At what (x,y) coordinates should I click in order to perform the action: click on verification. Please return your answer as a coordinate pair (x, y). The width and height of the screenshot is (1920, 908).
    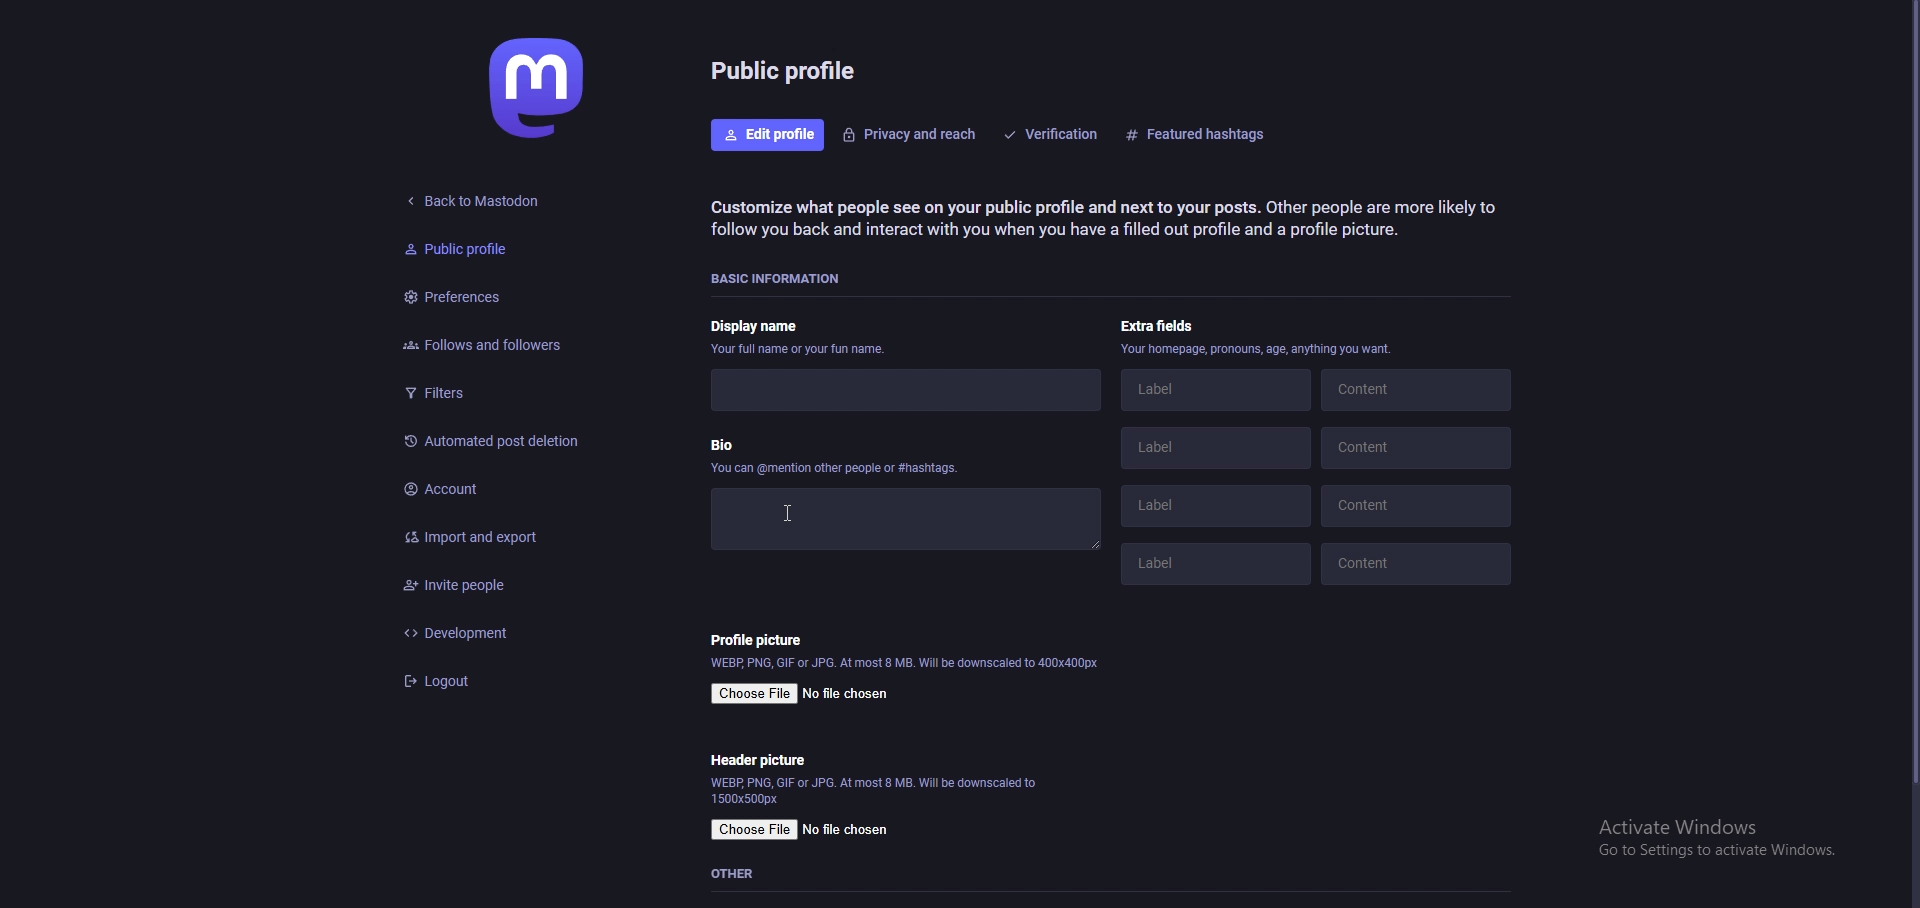
    Looking at the image, I should click on (1054, 133).